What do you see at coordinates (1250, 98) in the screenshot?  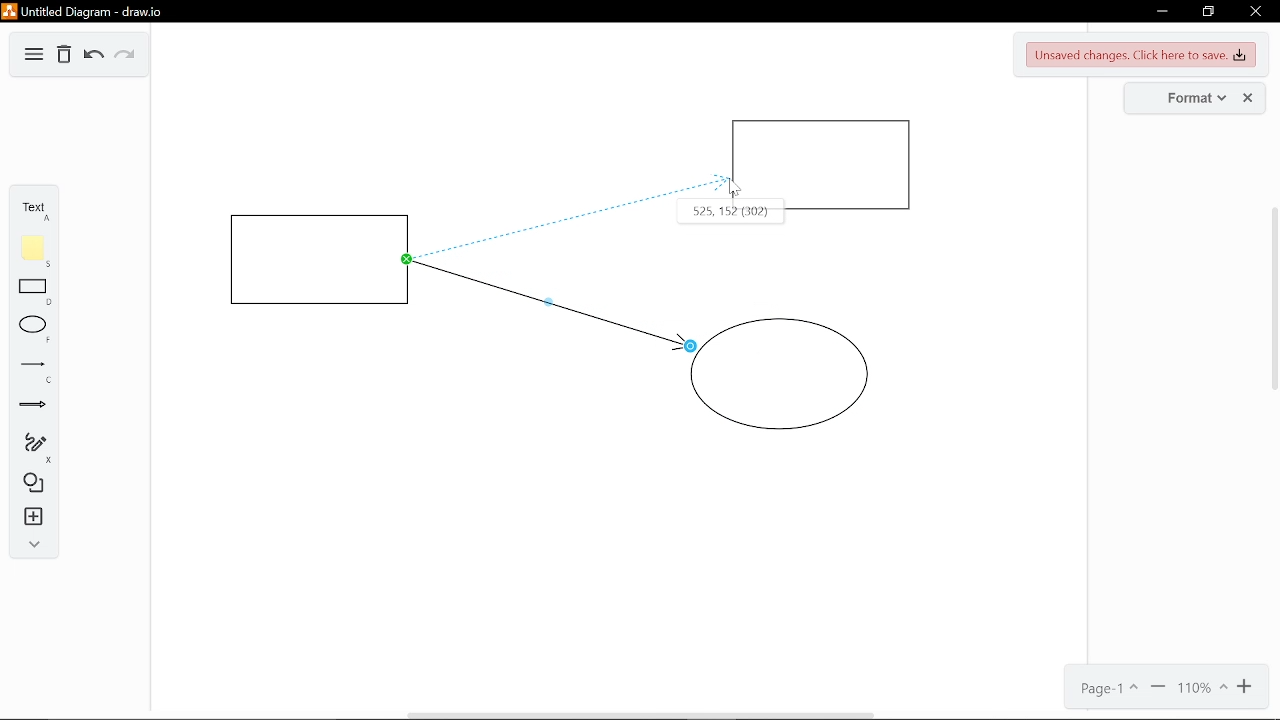 I see `Close format` at bounding box center [1250, 98].